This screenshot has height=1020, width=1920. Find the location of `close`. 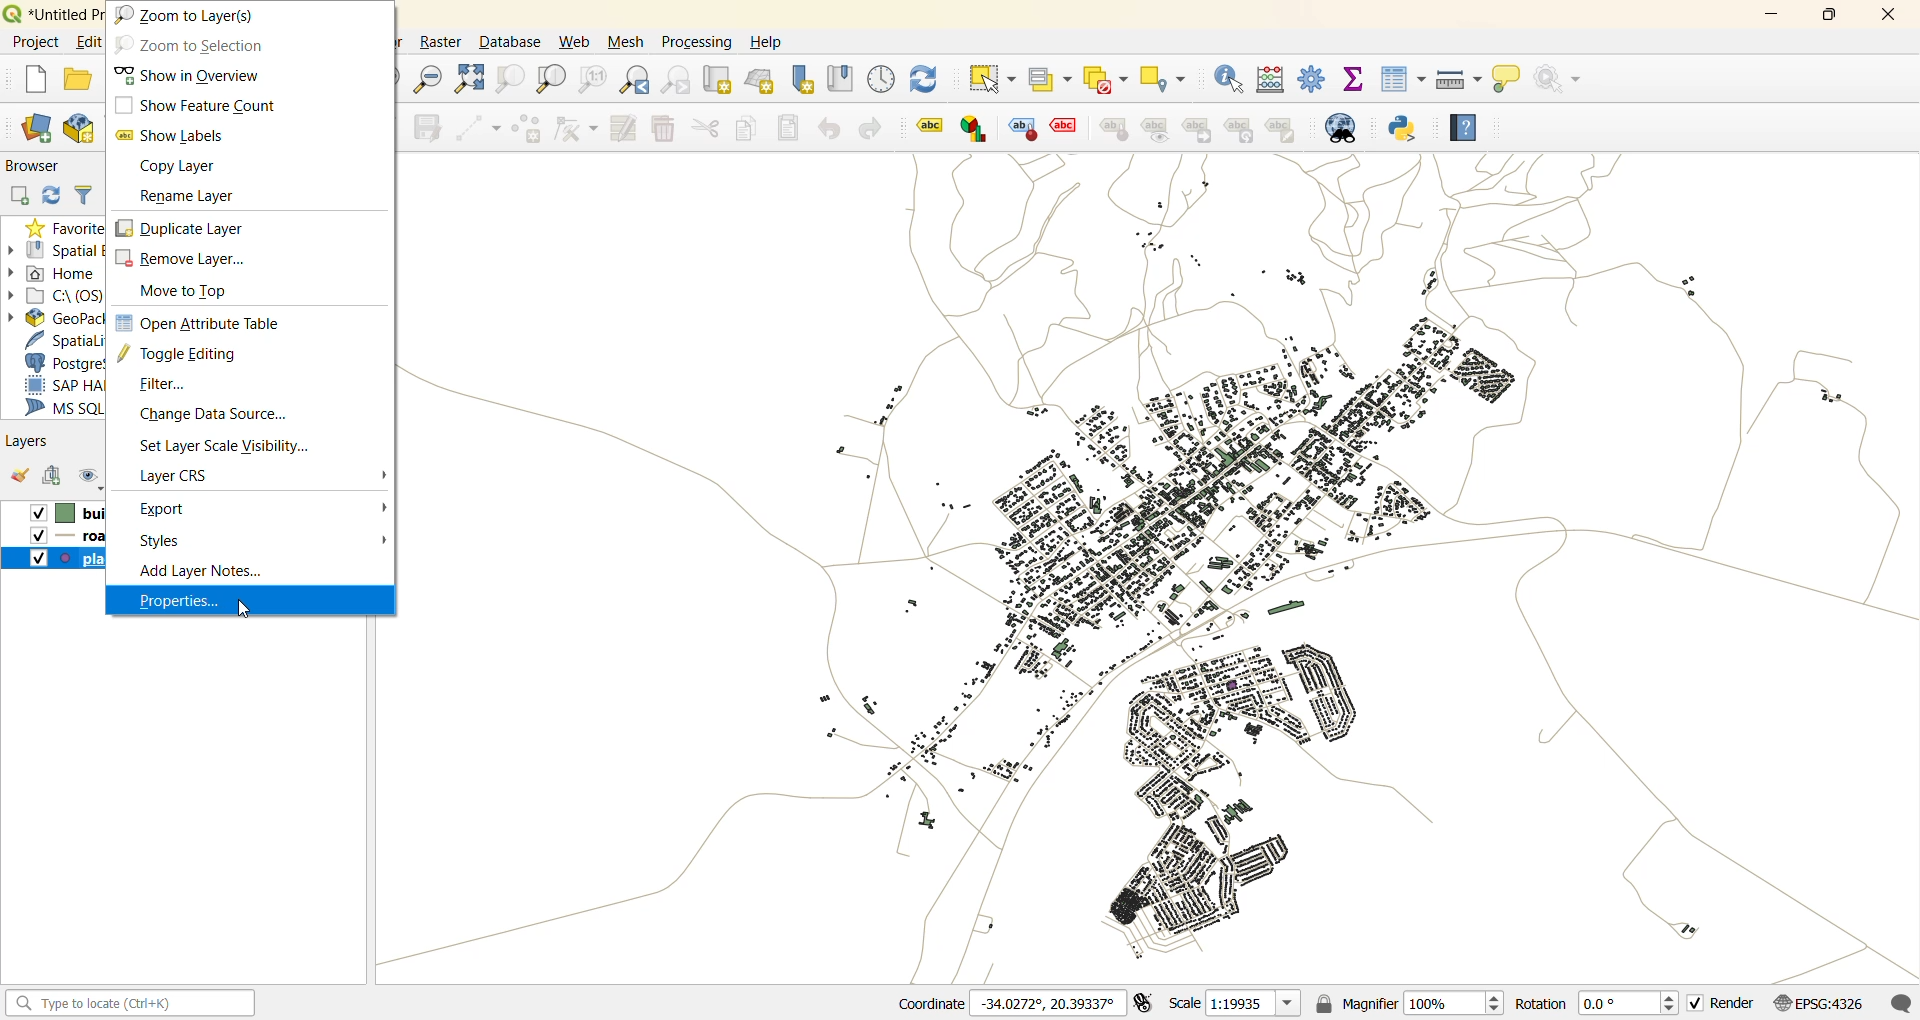

close is located at coordinates (1885, 20).